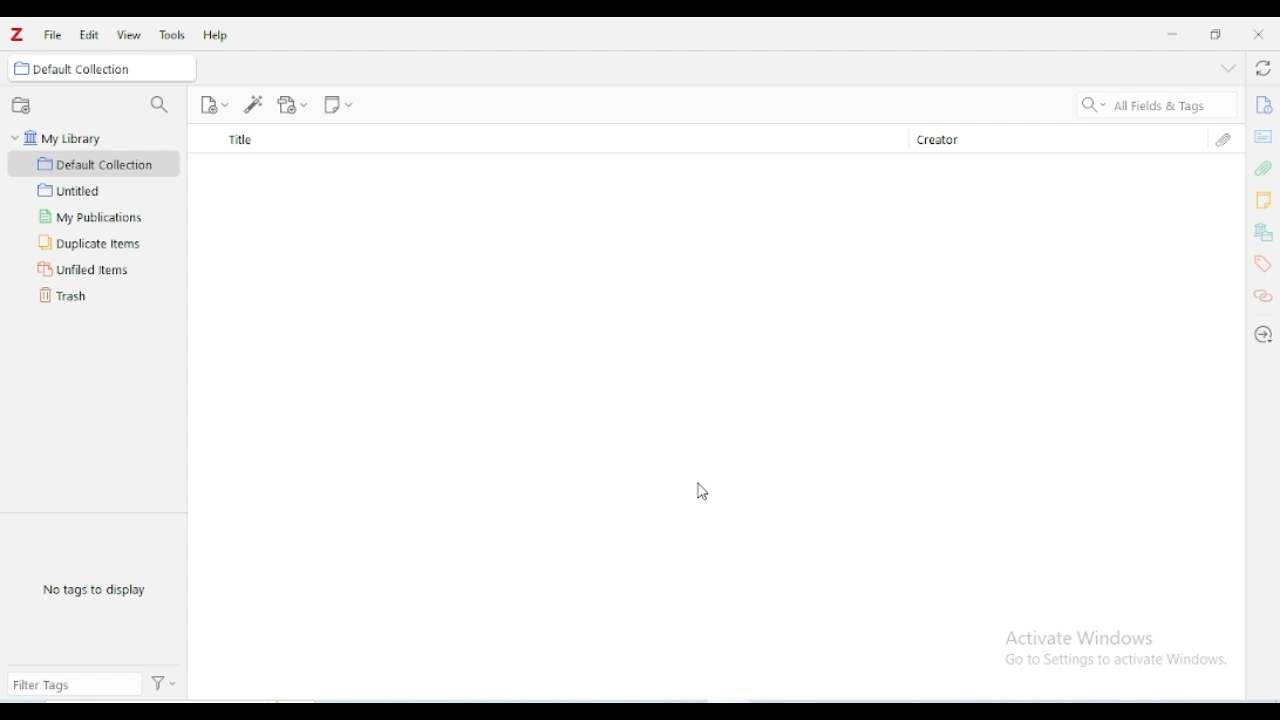 The image size is (1280, 720). Describe the element at coordinates (166, 684) in the screenshot. I see `actions` at that location.